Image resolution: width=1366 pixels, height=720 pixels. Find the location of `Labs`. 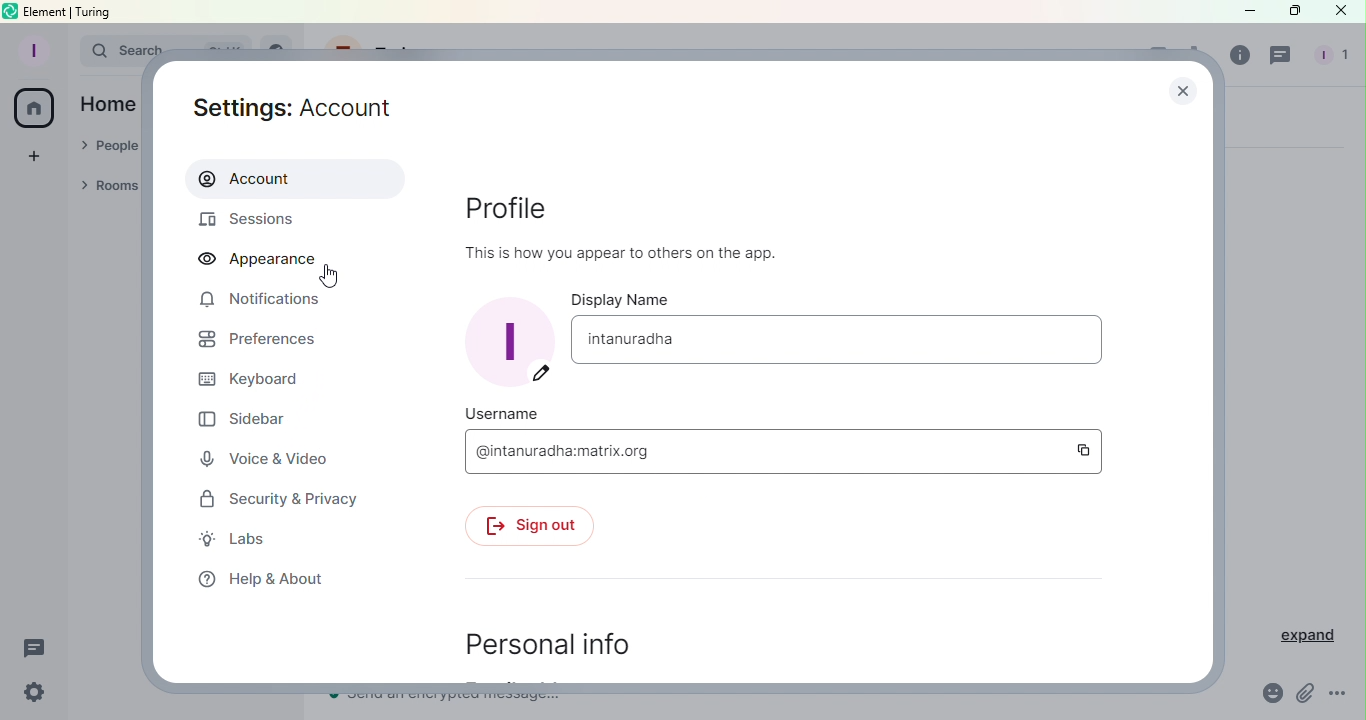

Labs is located at coordinates (247, 542).